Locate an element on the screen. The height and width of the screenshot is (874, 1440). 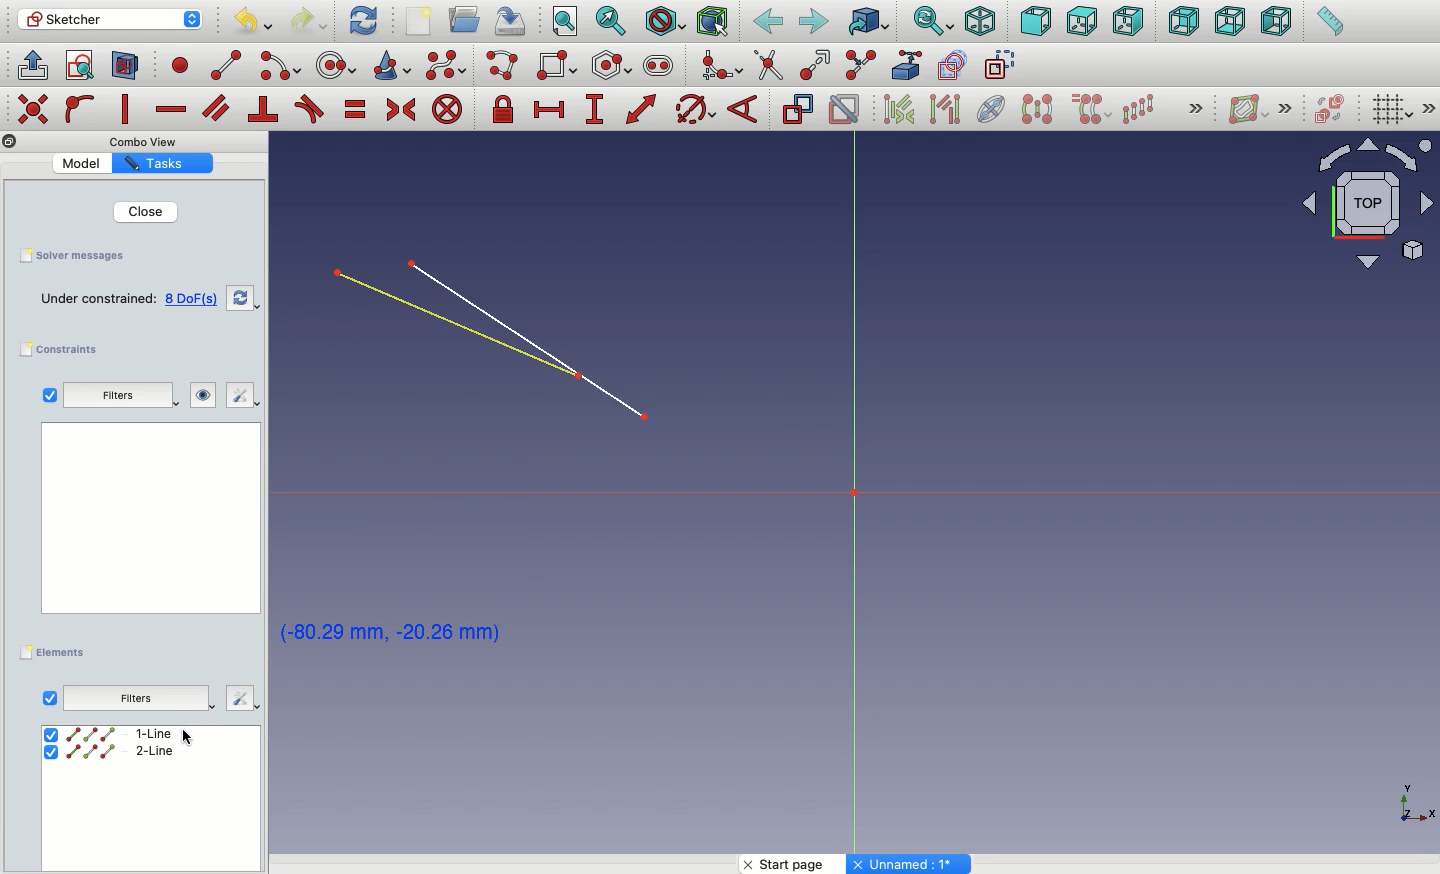
Left is located at coordinates (1277, 23).